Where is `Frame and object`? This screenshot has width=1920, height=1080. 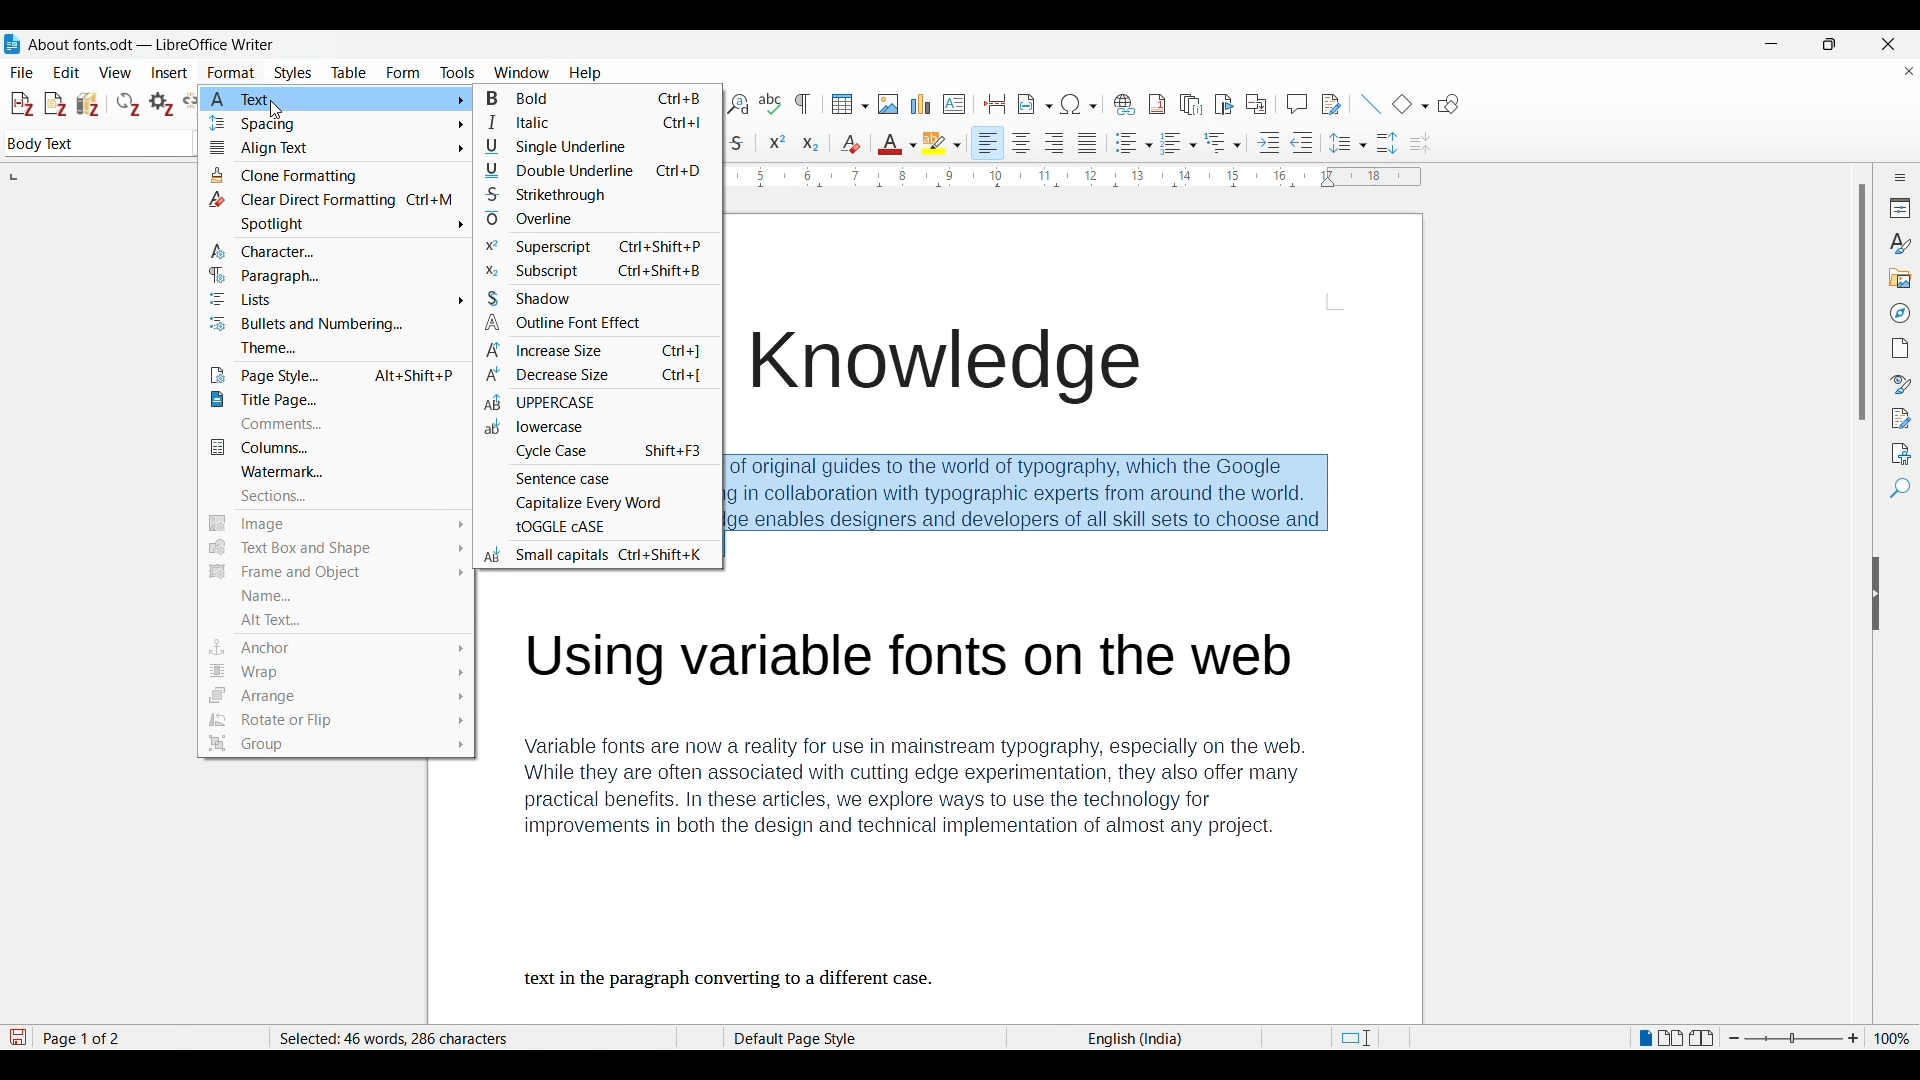
Frame and object is located at coordinates (336, 576).